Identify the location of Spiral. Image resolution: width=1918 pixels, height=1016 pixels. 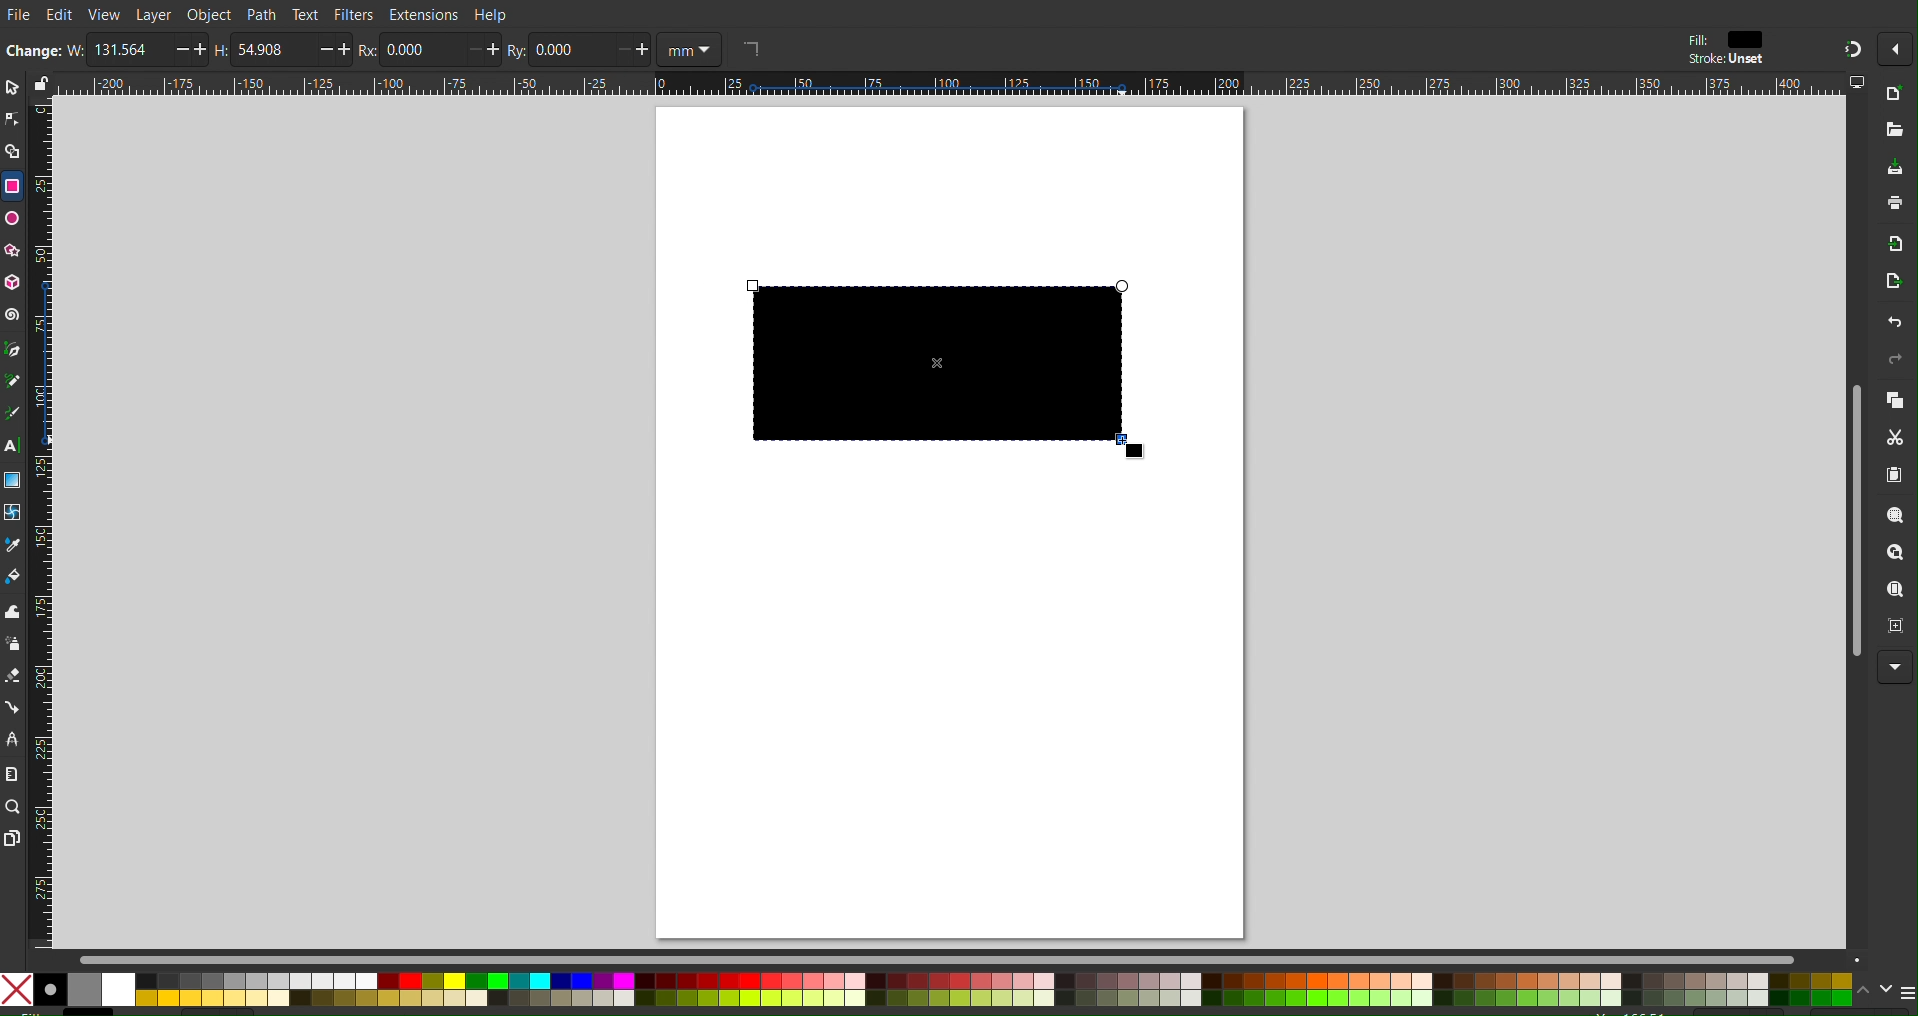
(12, 314).